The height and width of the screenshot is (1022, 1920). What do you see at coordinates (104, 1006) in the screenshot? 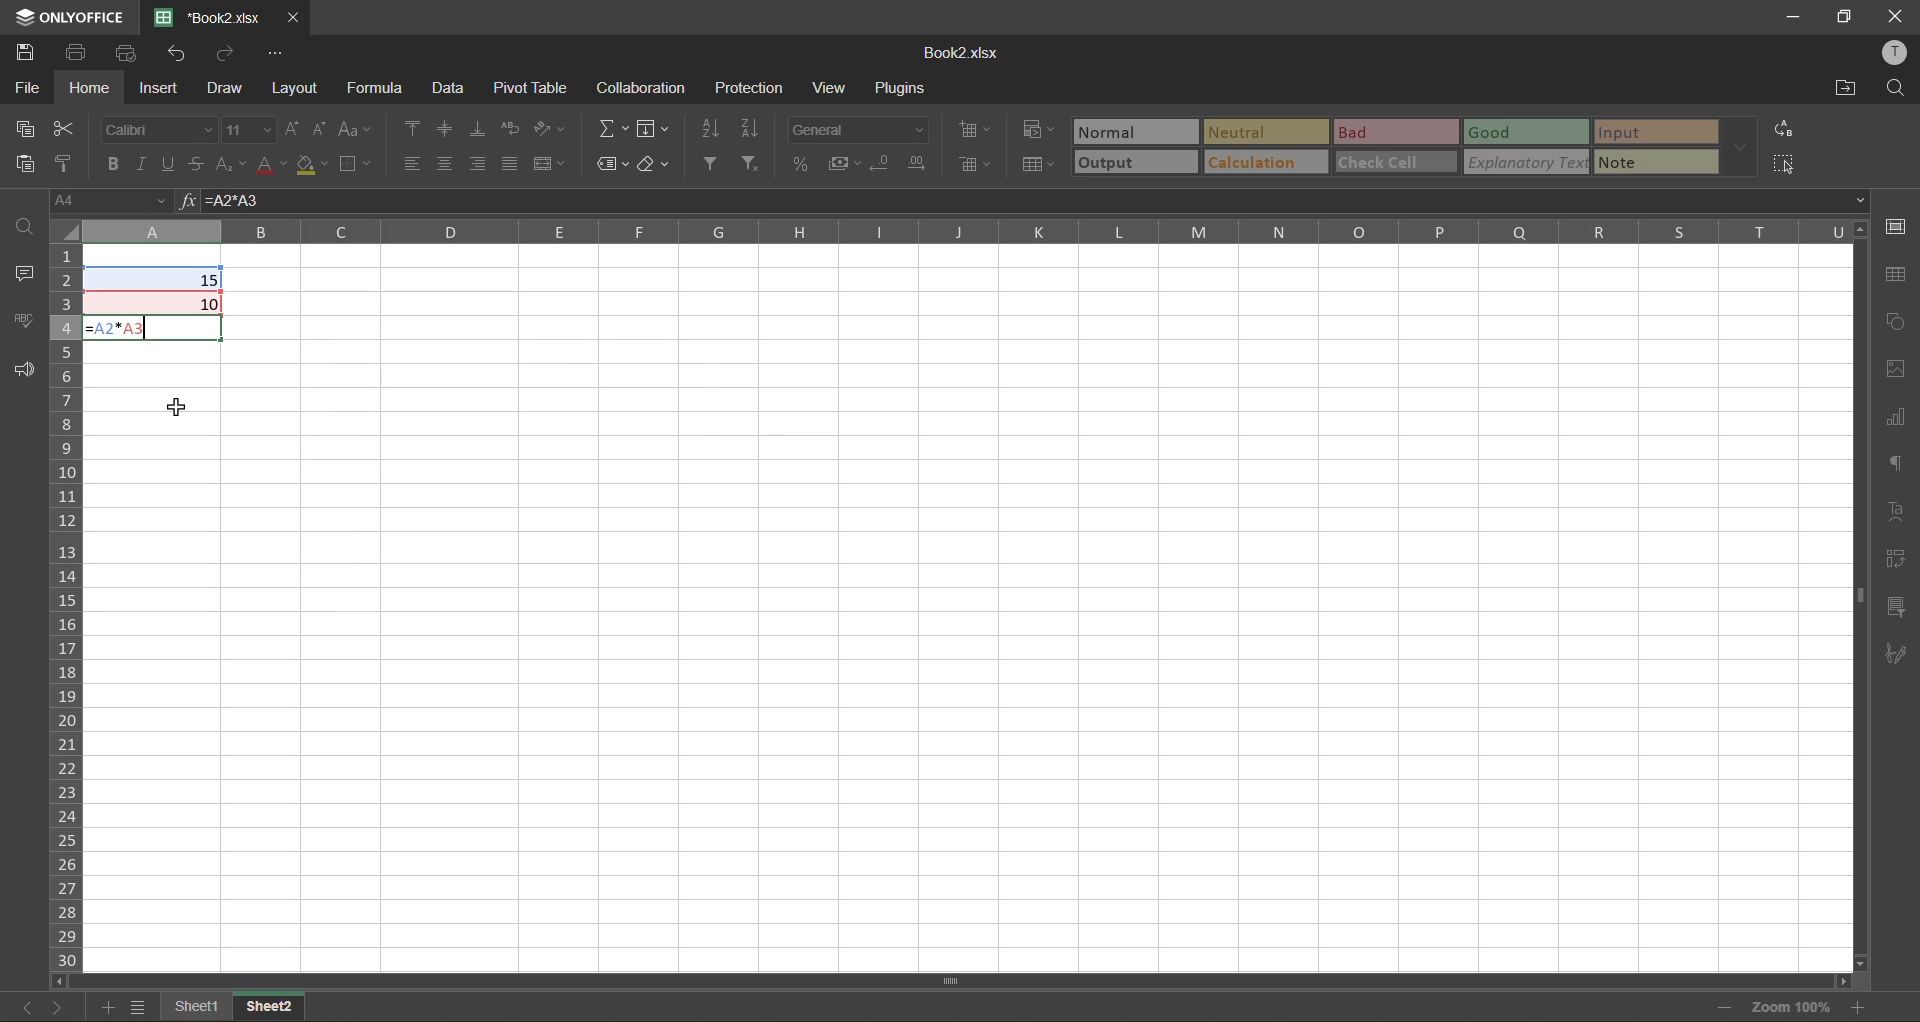
I see `add sheet` at bounding box center [104, 1006].